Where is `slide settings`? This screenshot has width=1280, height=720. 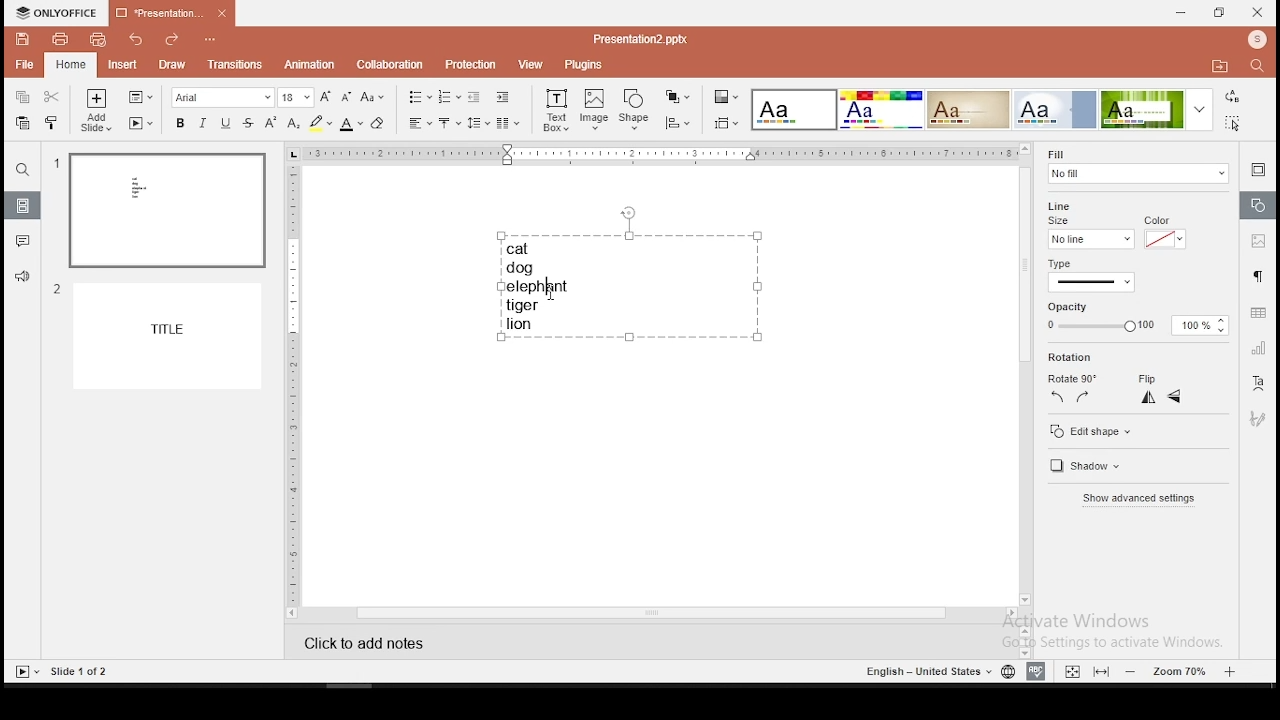 slide settings is located at coordinates (1257, 170).